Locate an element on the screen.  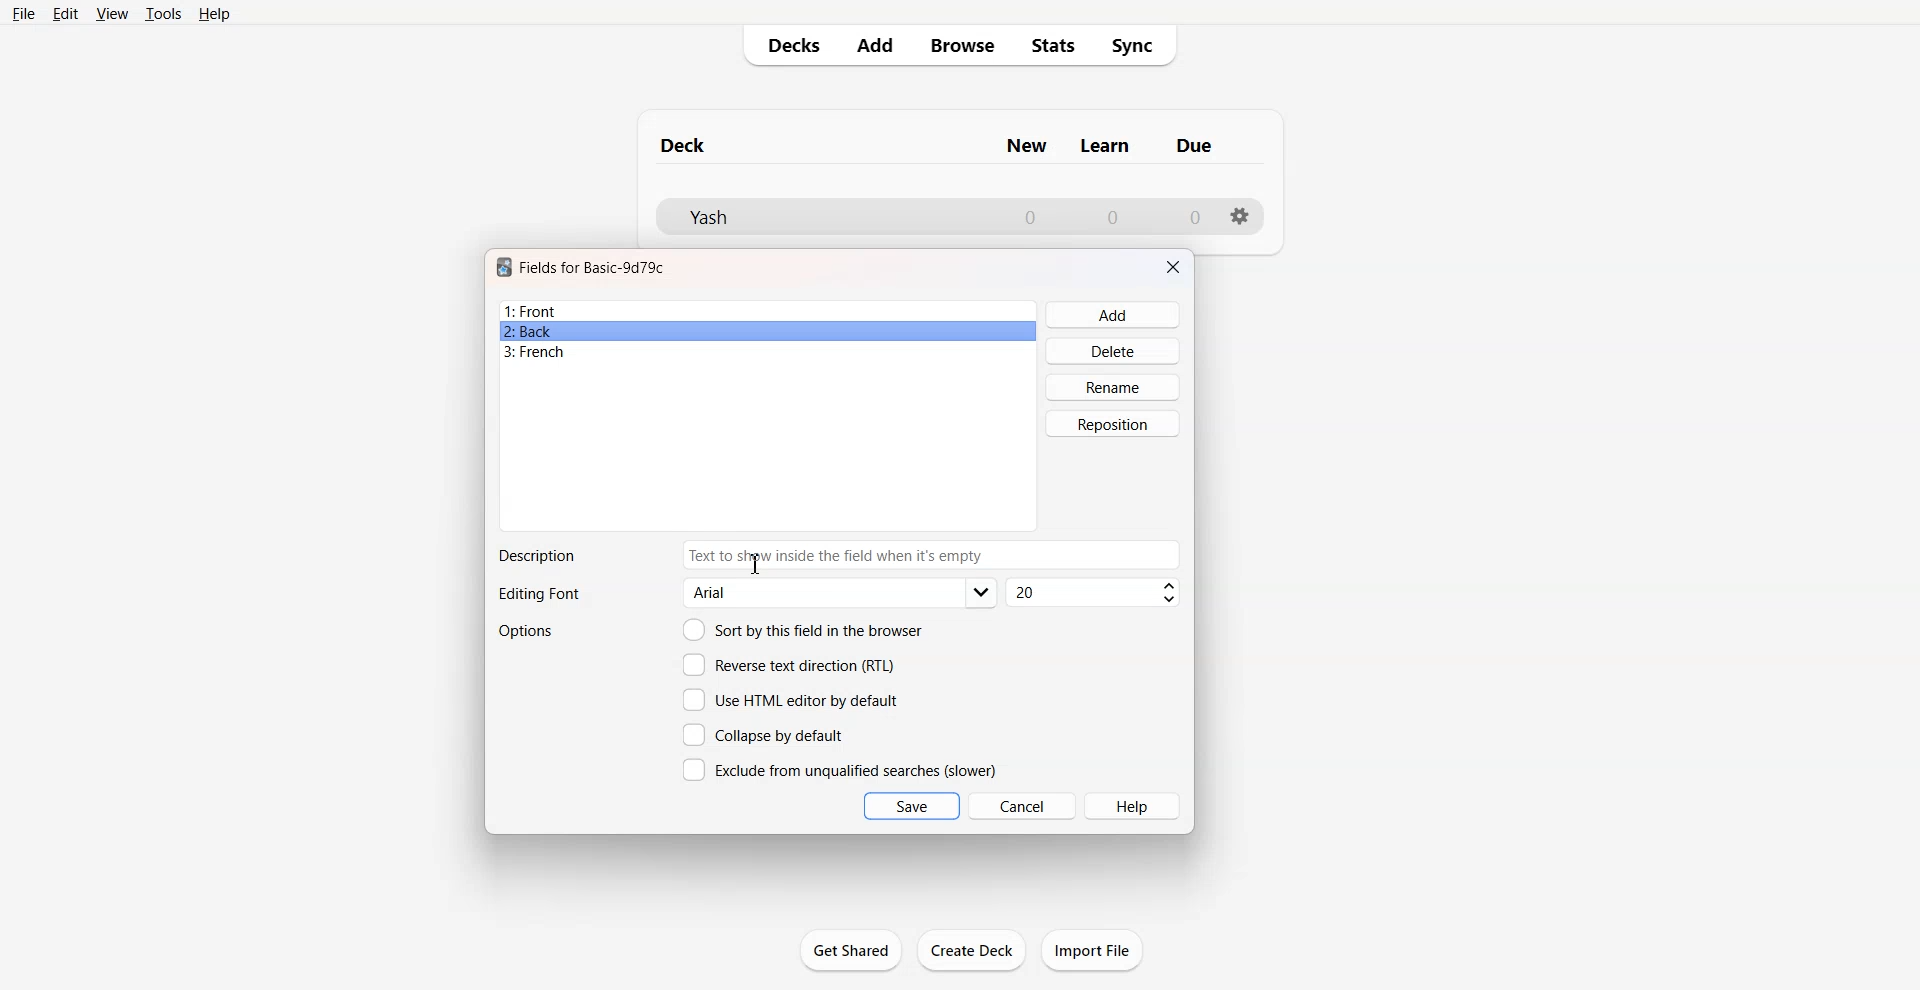
Add is located at coordinates (873, 45).